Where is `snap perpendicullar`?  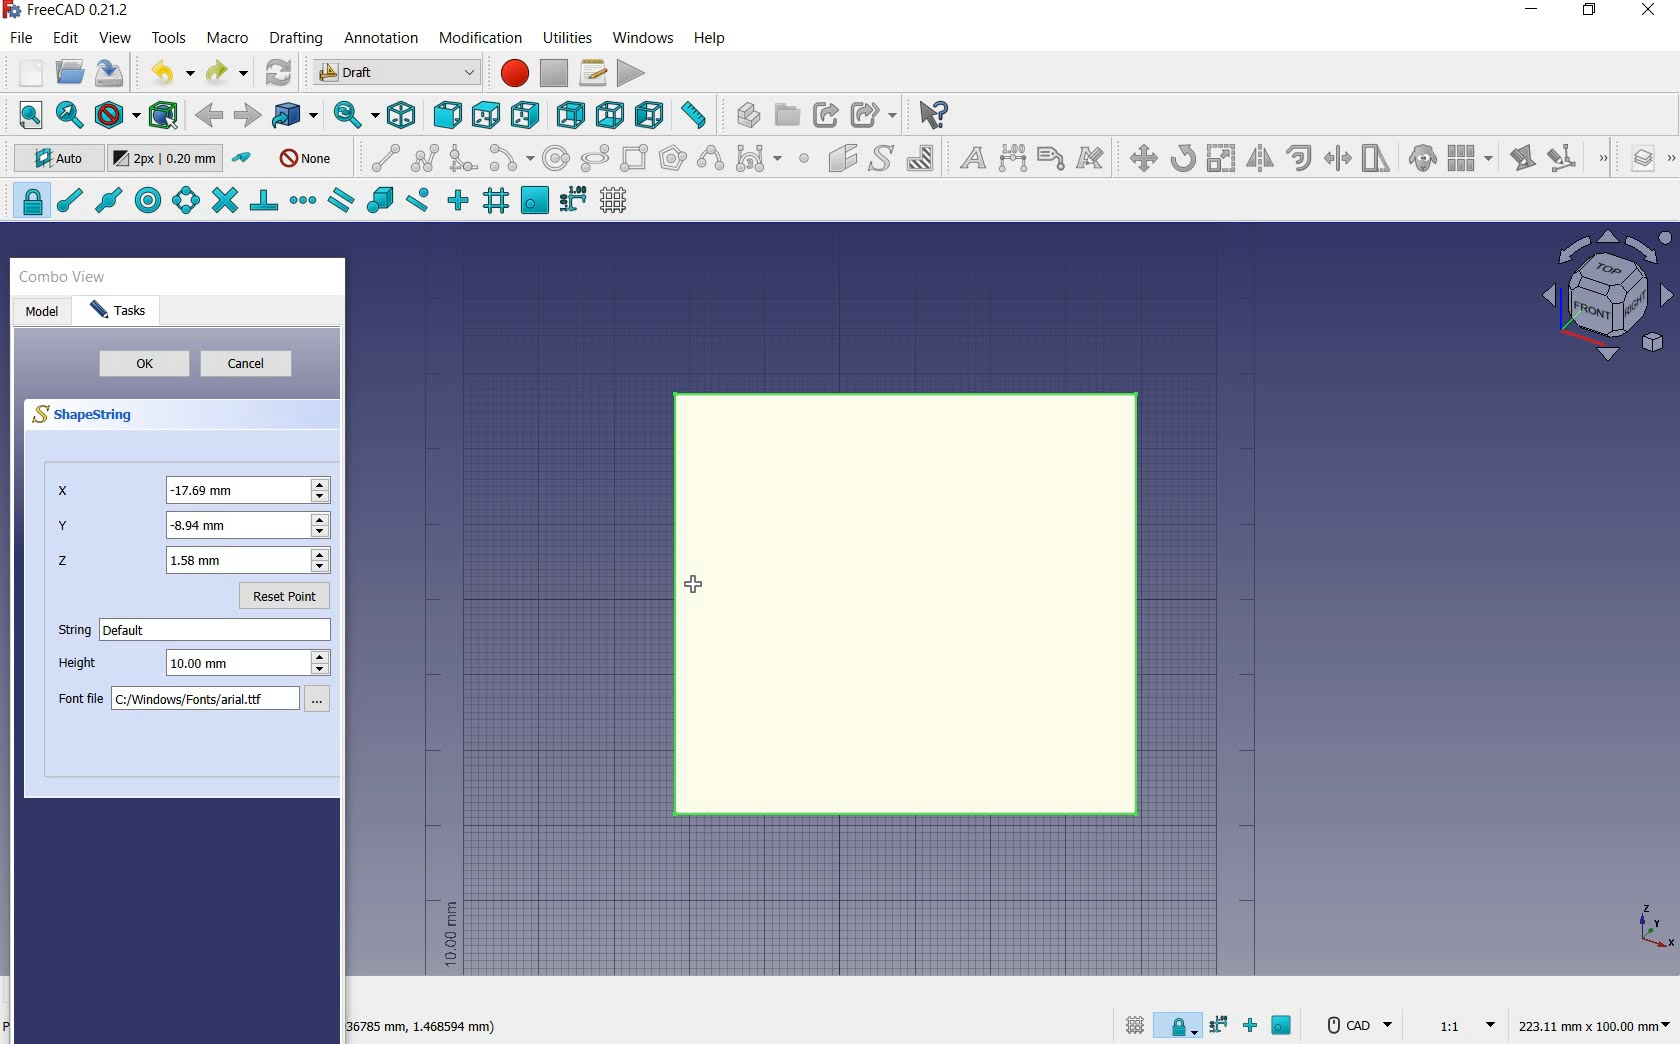 snap perpendicullar is located at coordinates (263, 200).